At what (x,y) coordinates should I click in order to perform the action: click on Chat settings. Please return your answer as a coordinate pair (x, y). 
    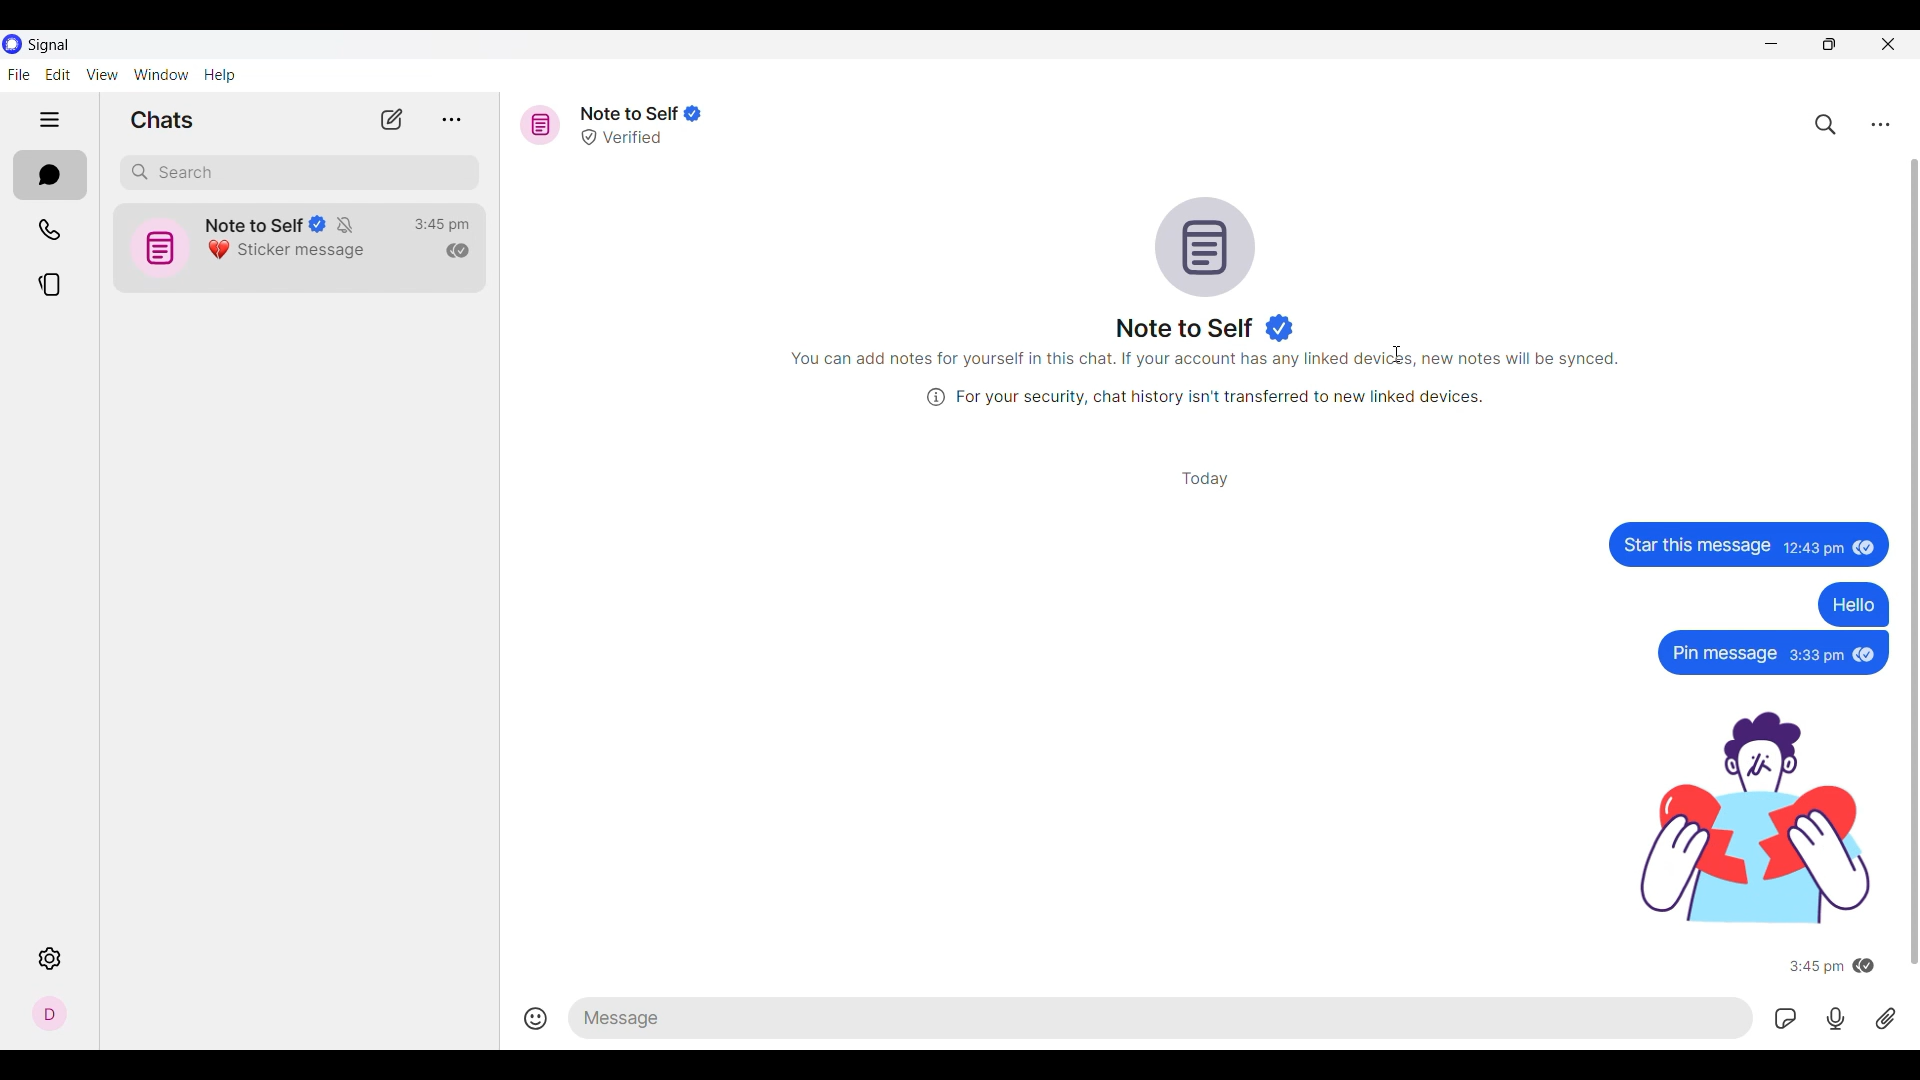
    Looking at the image, I should click on (1882, 122).